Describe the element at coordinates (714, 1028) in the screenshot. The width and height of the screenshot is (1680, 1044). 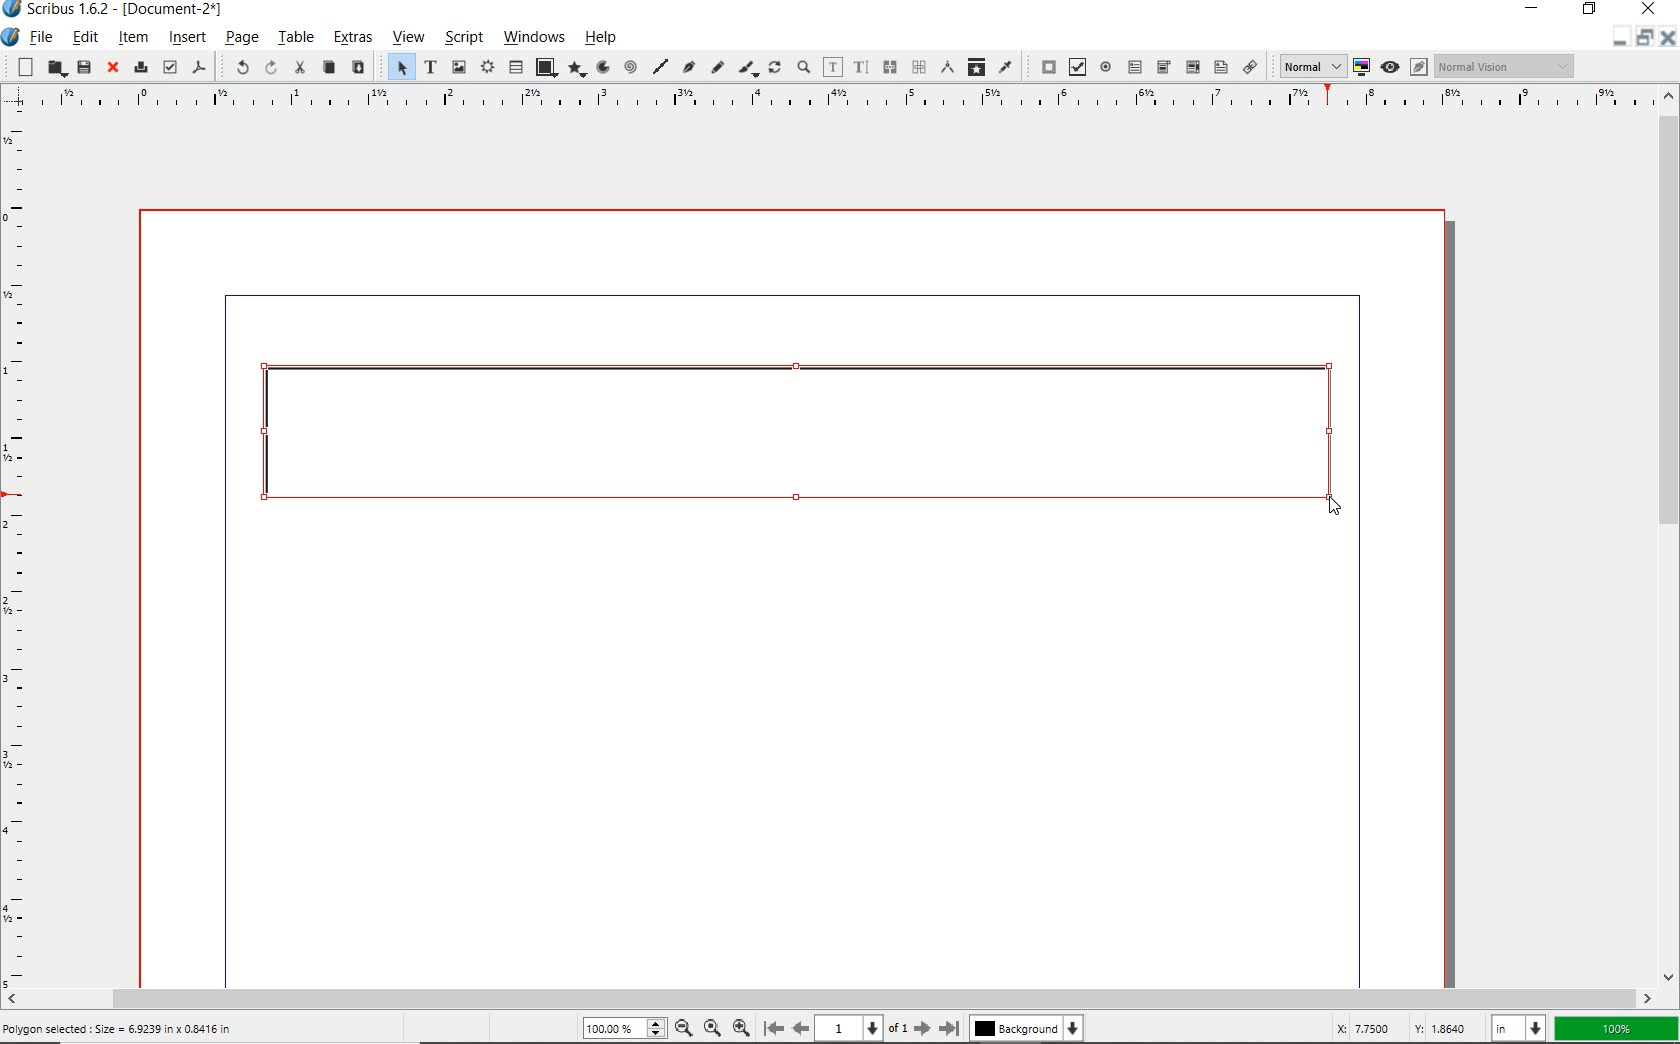
I see `zoom to` at that location.